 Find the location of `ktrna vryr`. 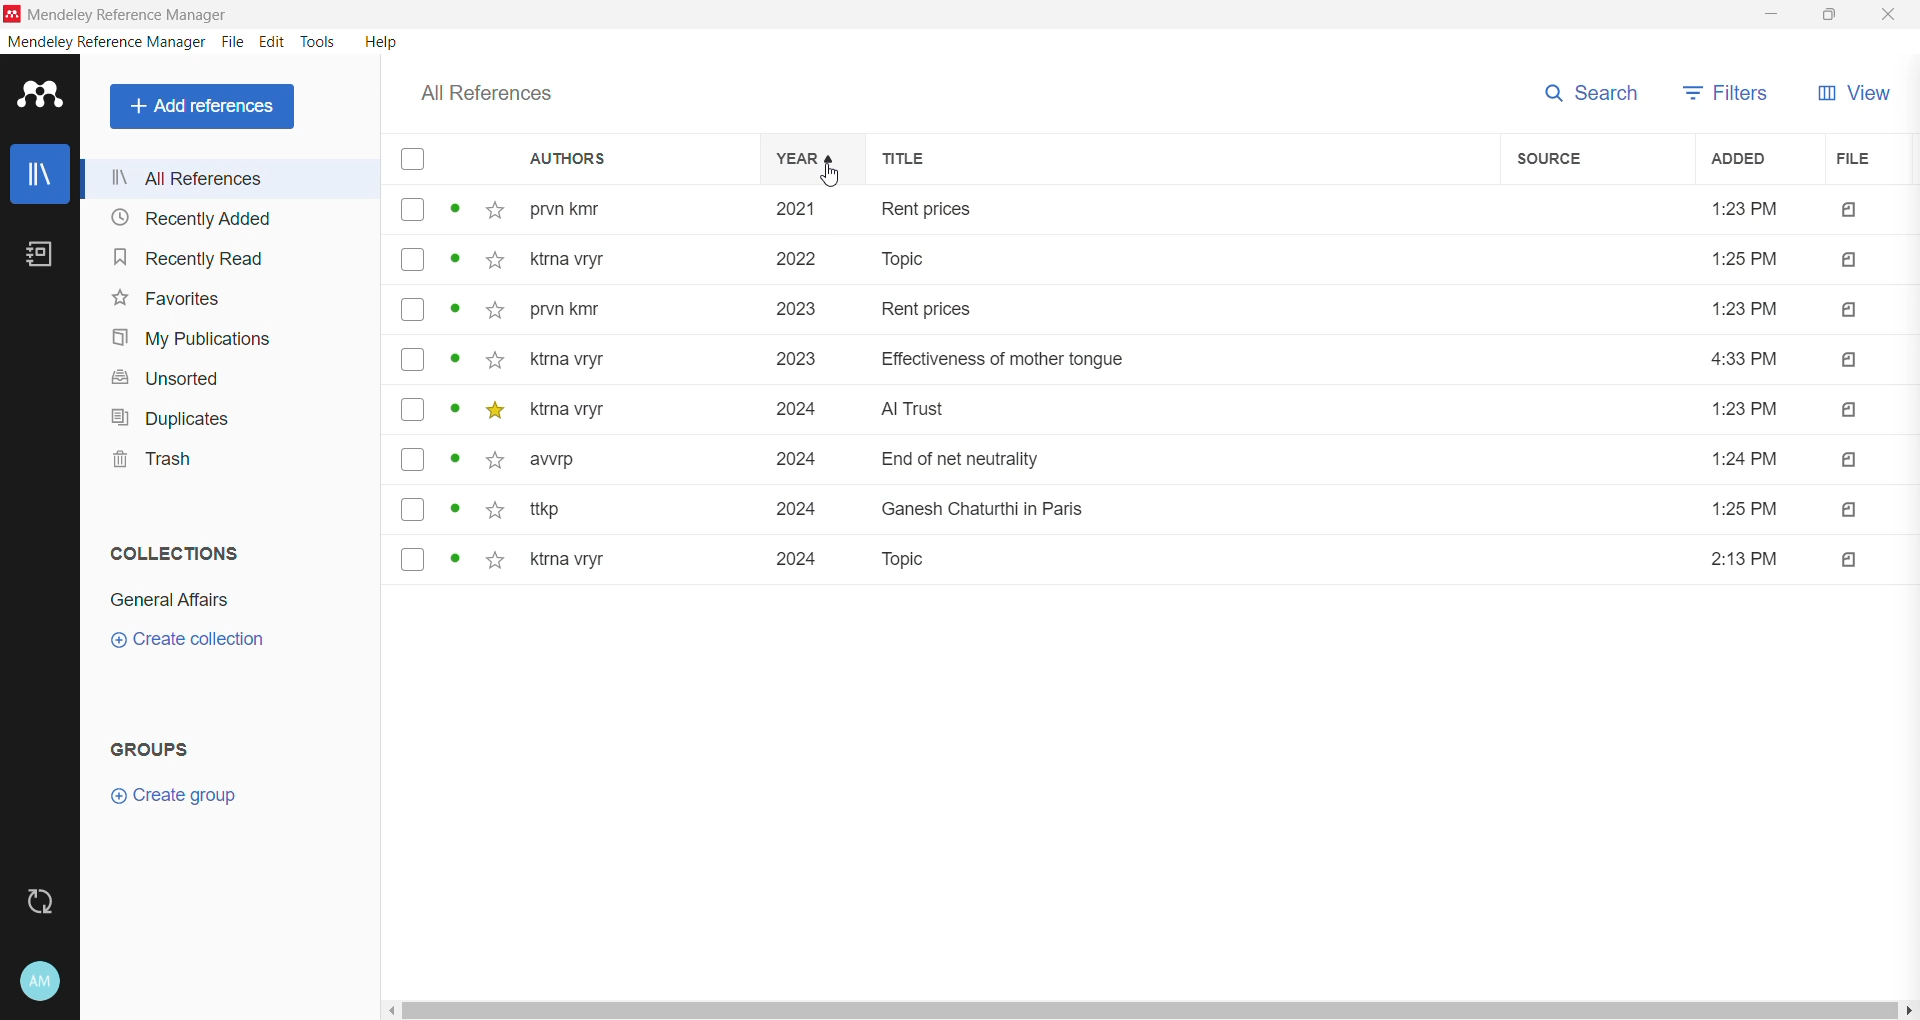

ktrna vryr is located at coordinates (569, 411).